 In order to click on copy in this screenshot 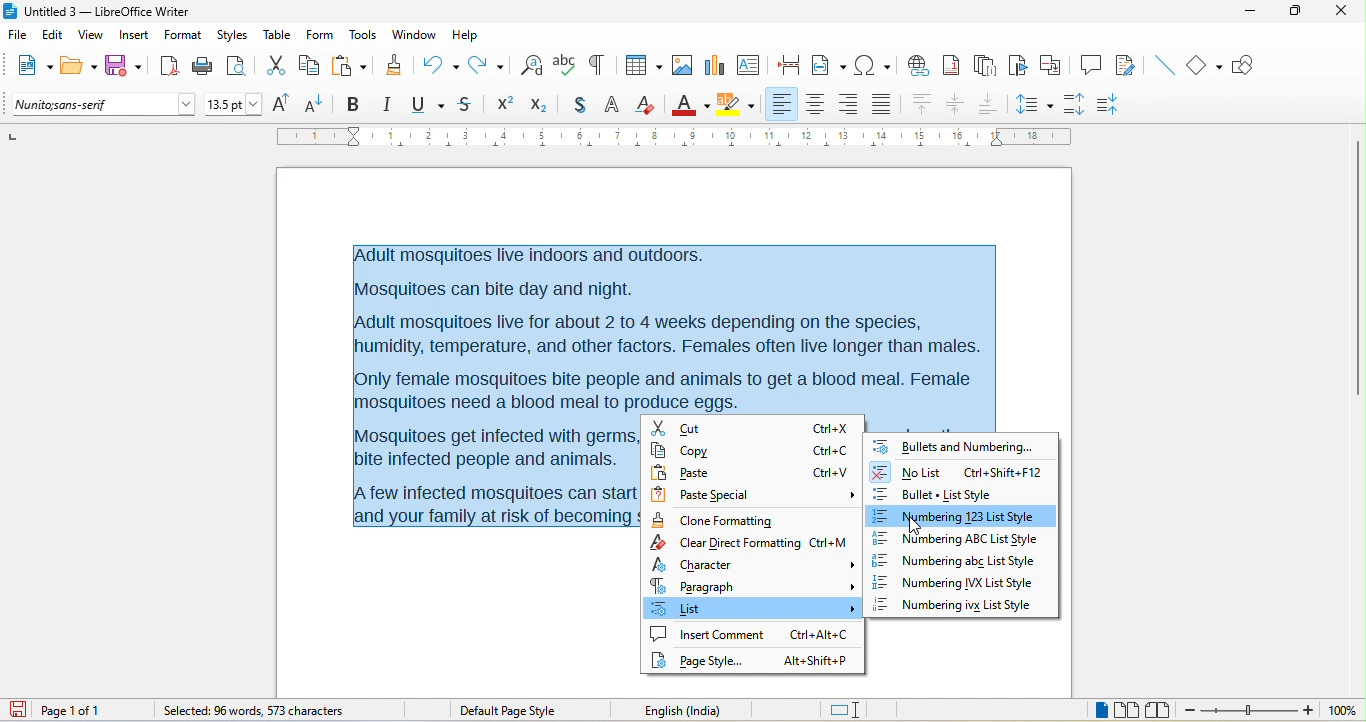, I will do `click(748, 449)`.